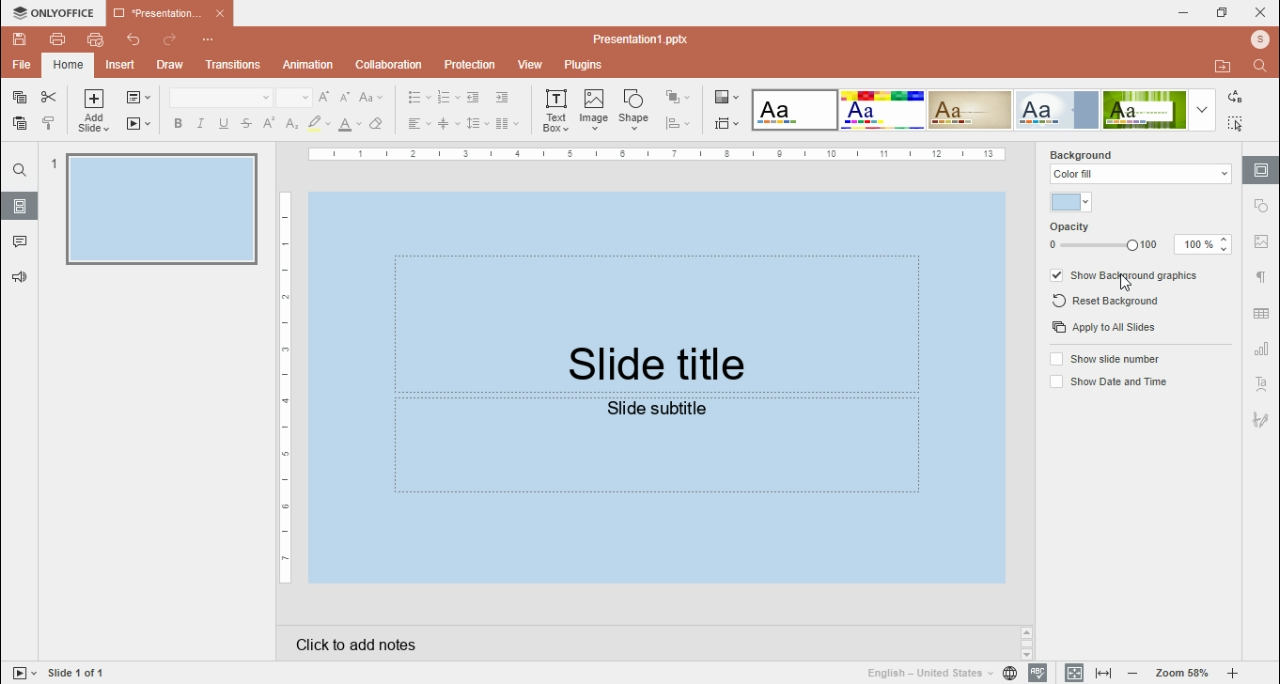  What do you see at coordinates (224, 124) in the screenshot?
I see `underline` at bounding box center [224, 124].